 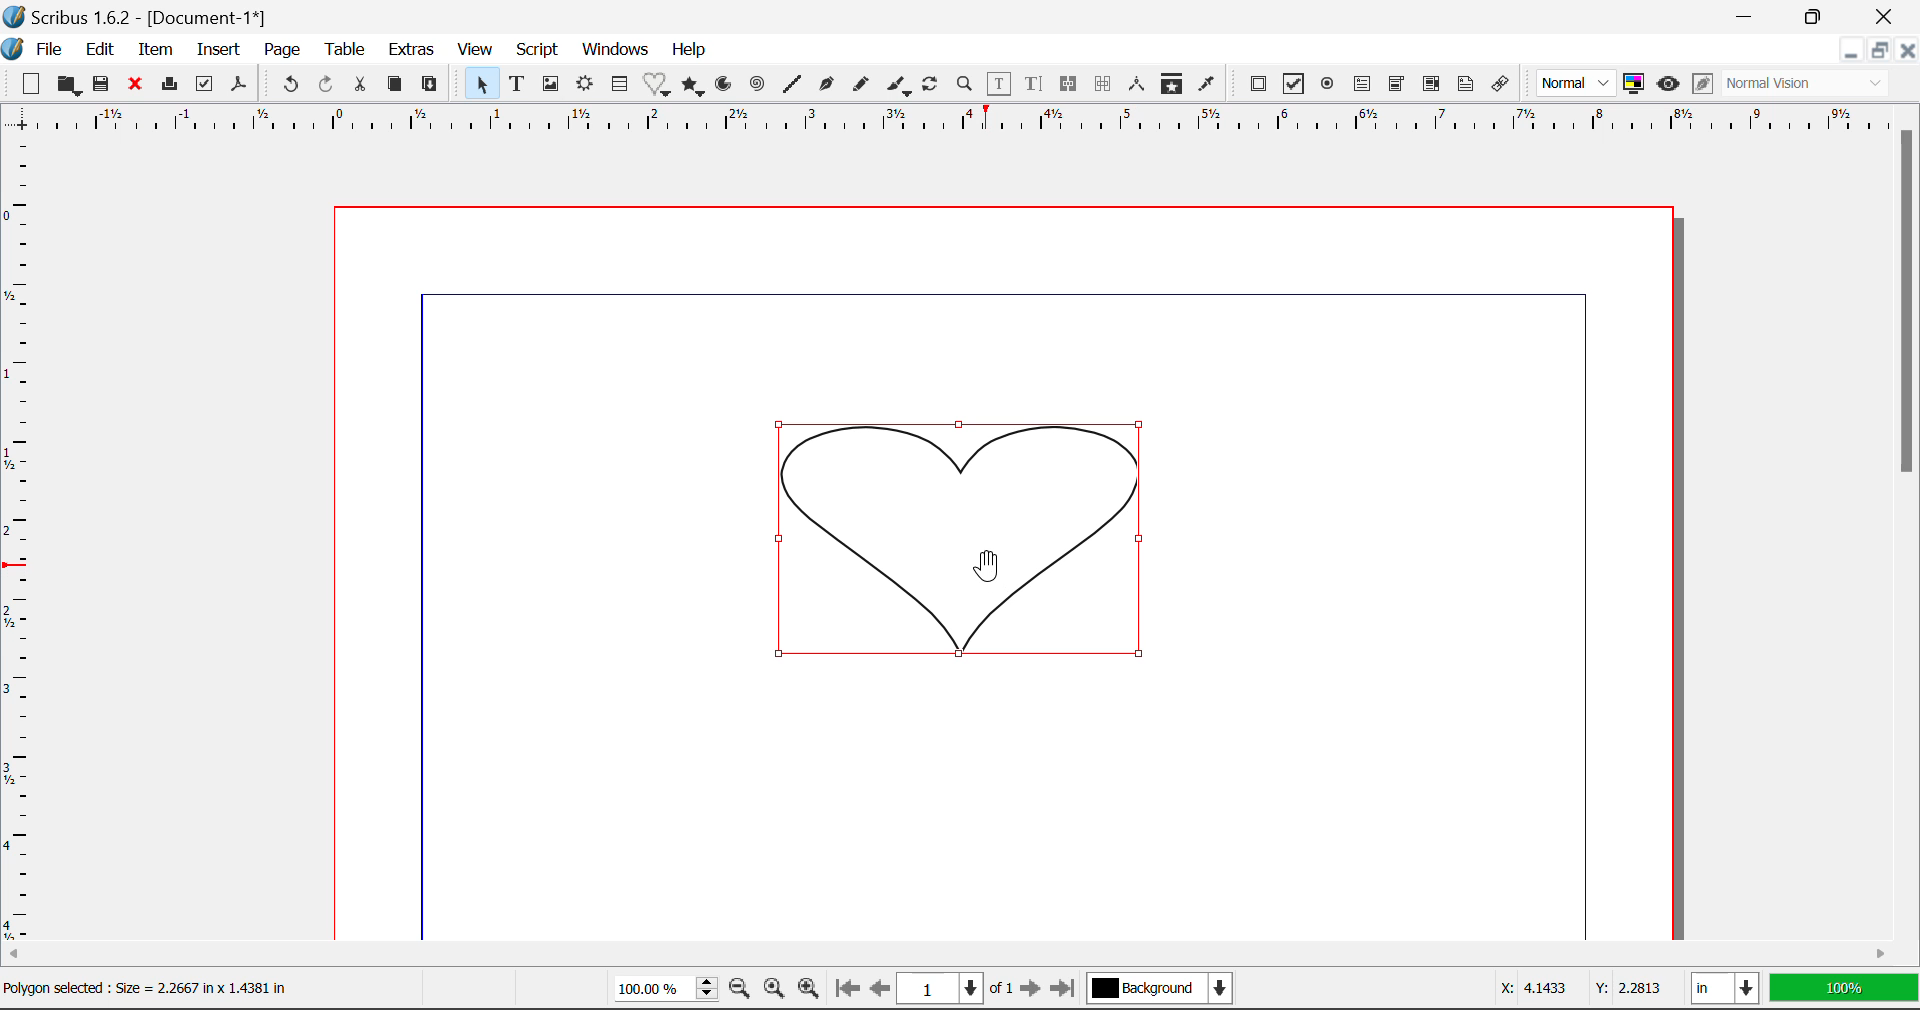 I want to click on Scribus 1.6.2 - [Document-1*], so click(x=139, y=18).